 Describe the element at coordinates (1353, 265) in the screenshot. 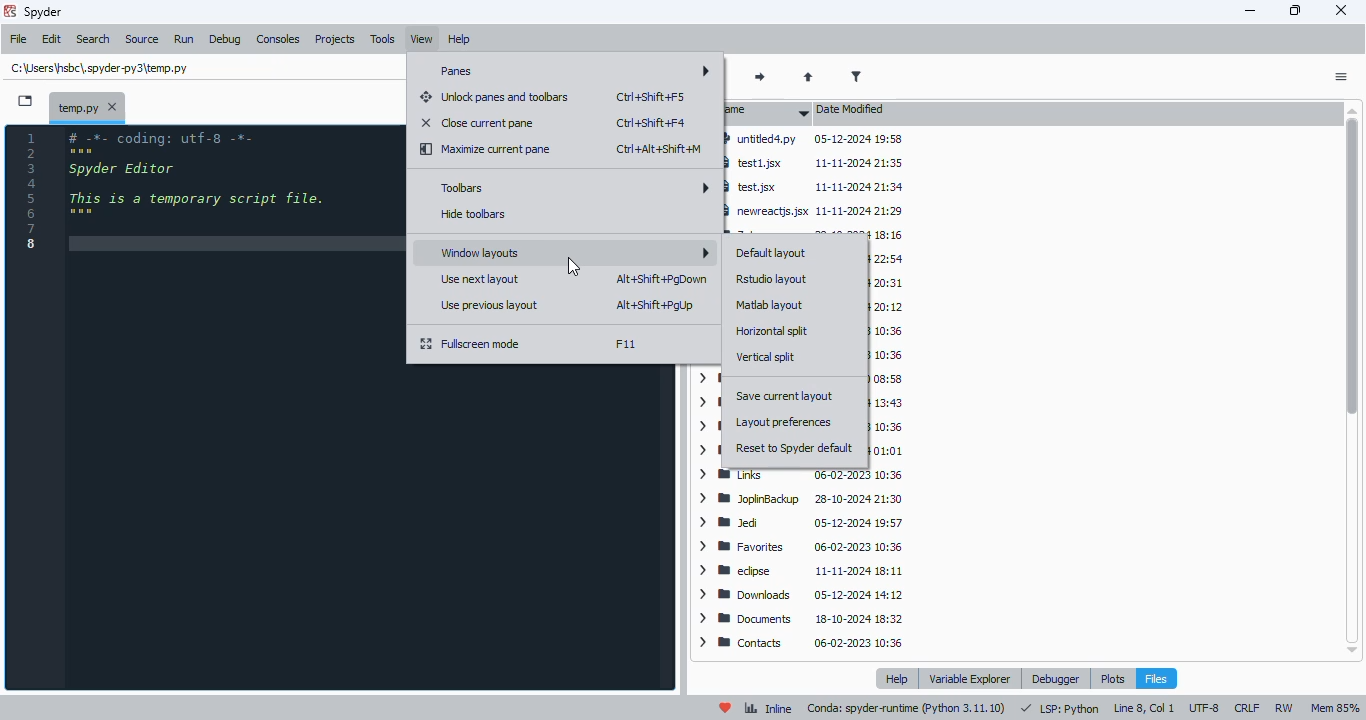

I see `vertical scroll bar` at that location.